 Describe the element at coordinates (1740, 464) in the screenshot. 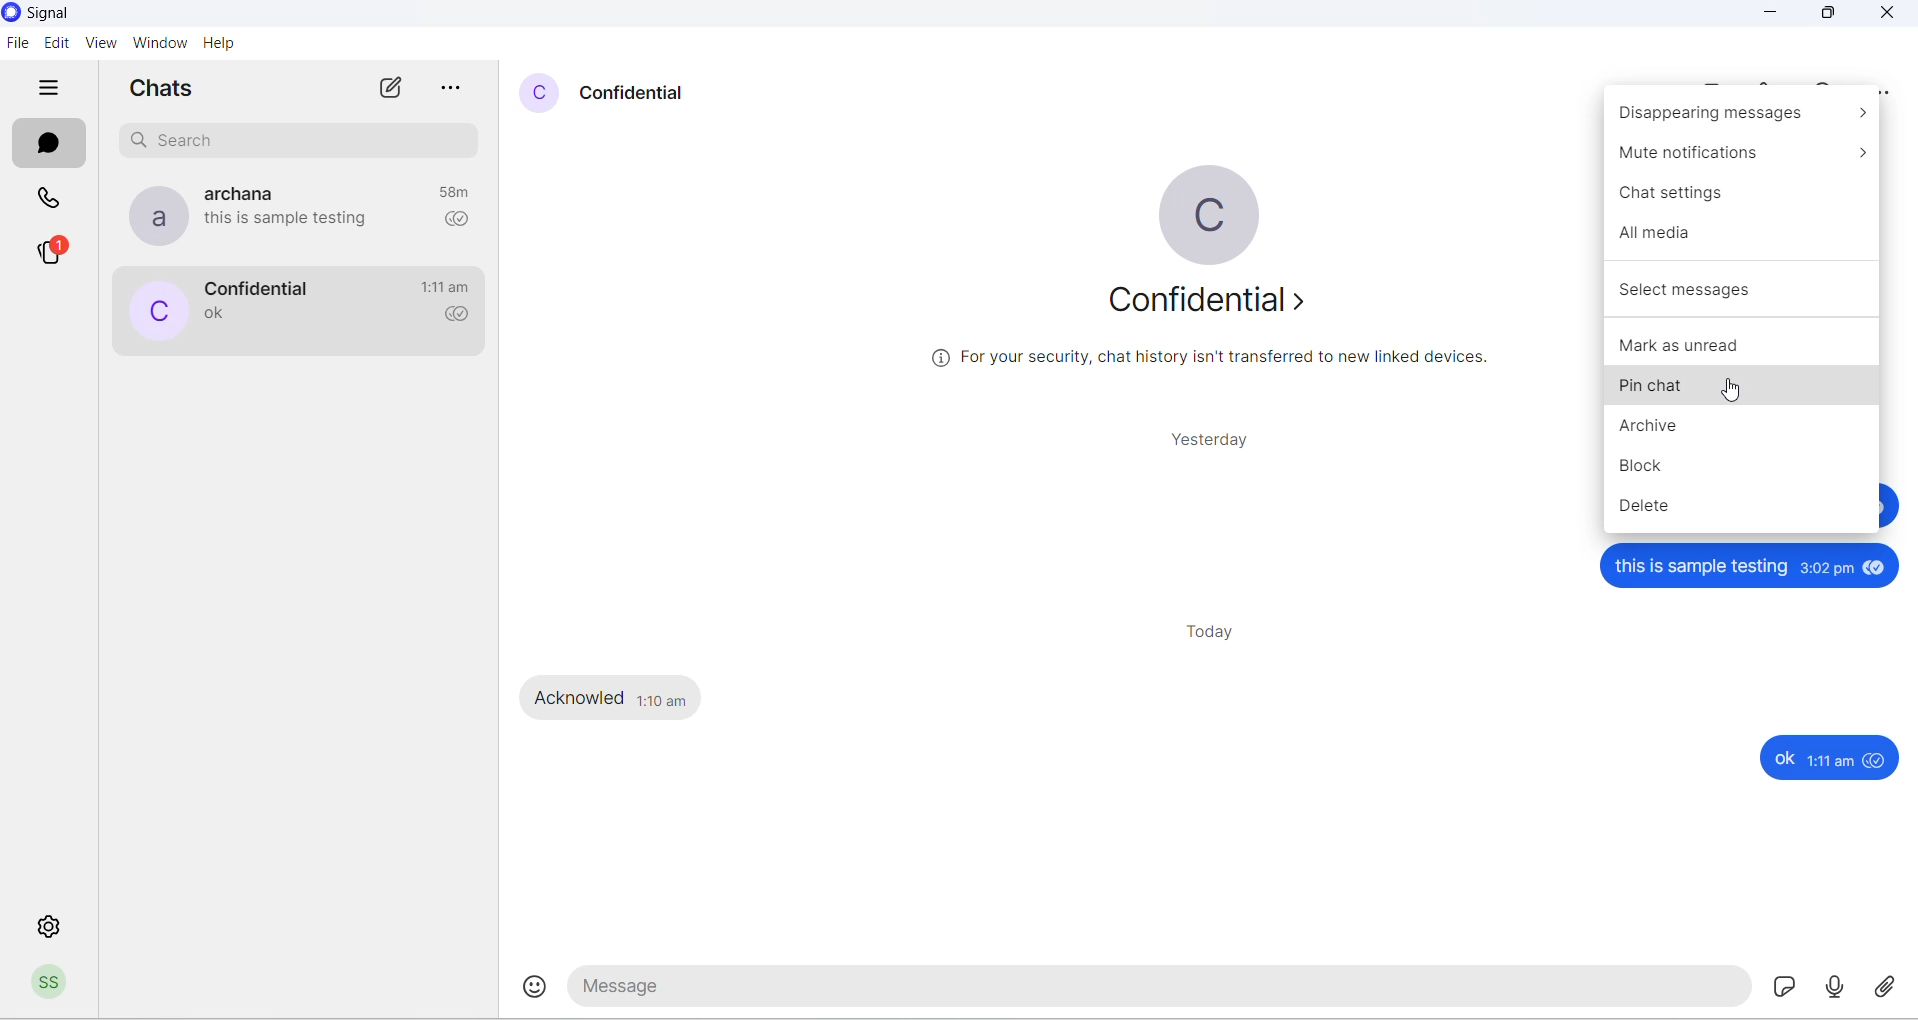

I see `block` at that location.